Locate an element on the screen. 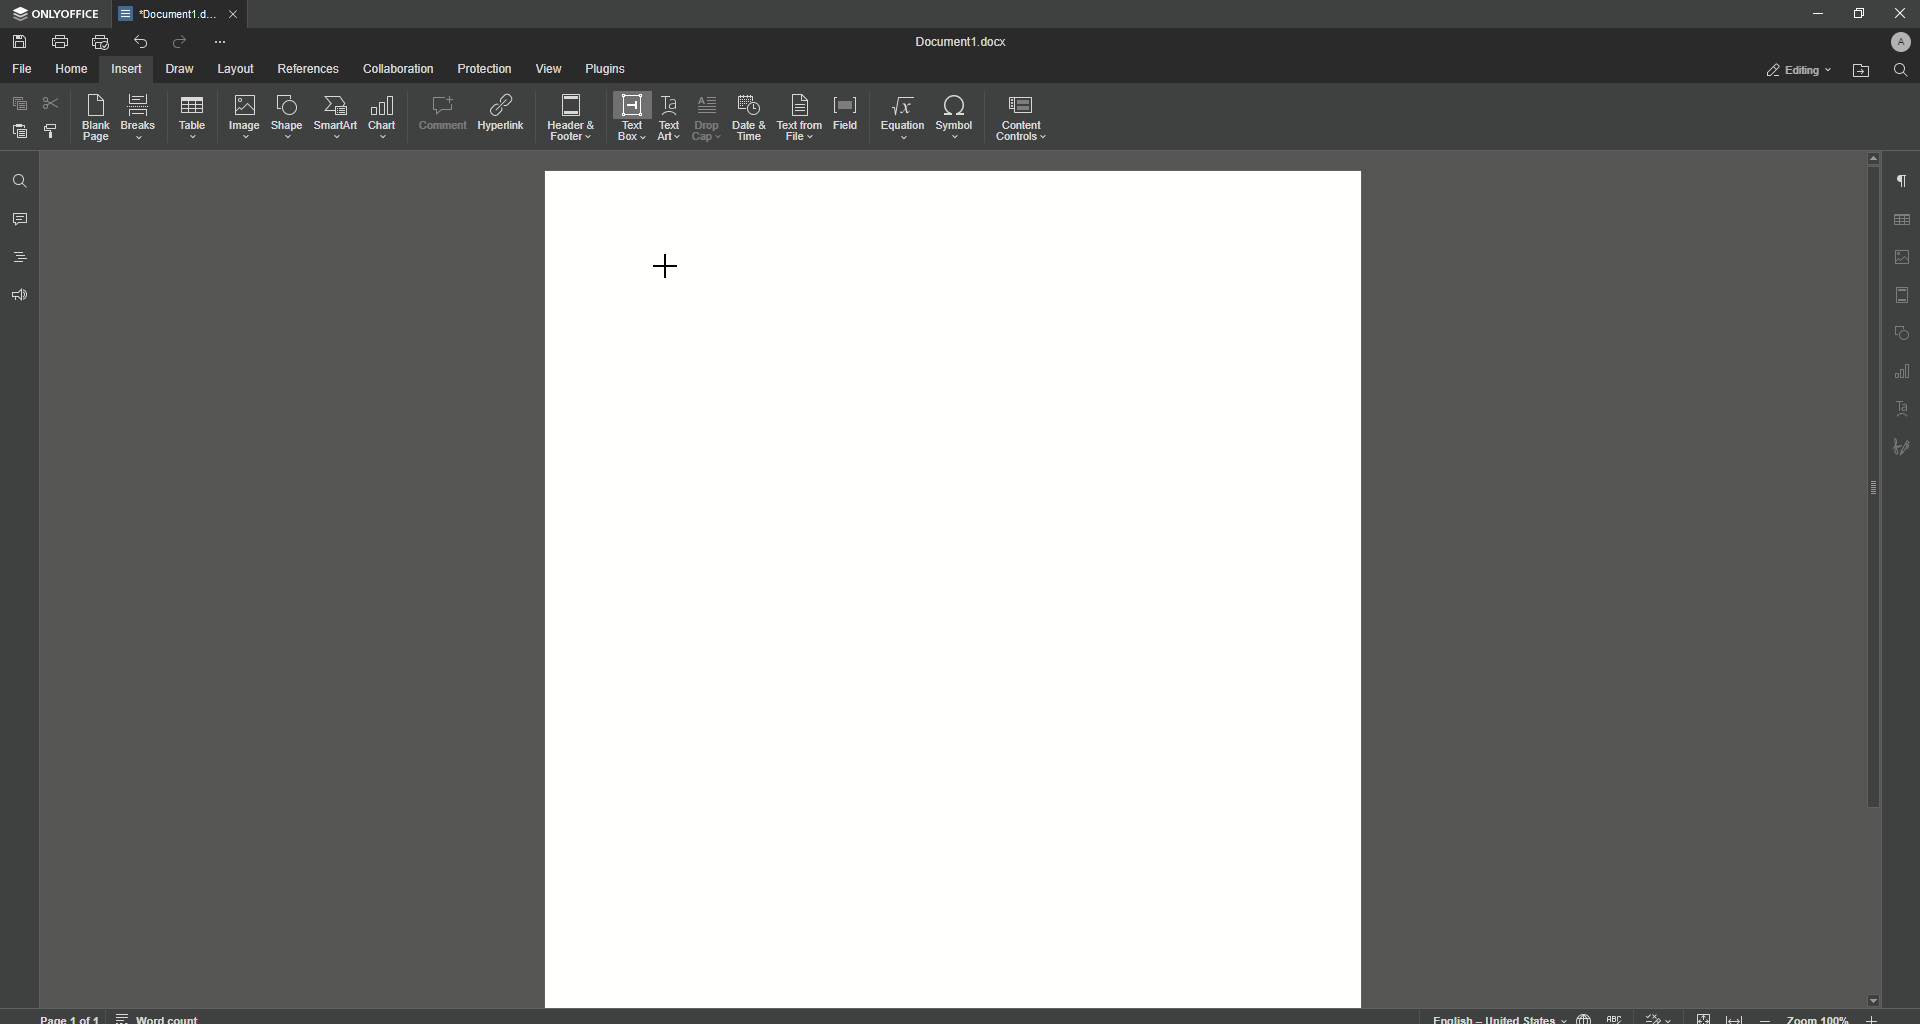 The width and height of the screenshot is (1920, 1024). Date and Time is located at coordinates (748, 118).